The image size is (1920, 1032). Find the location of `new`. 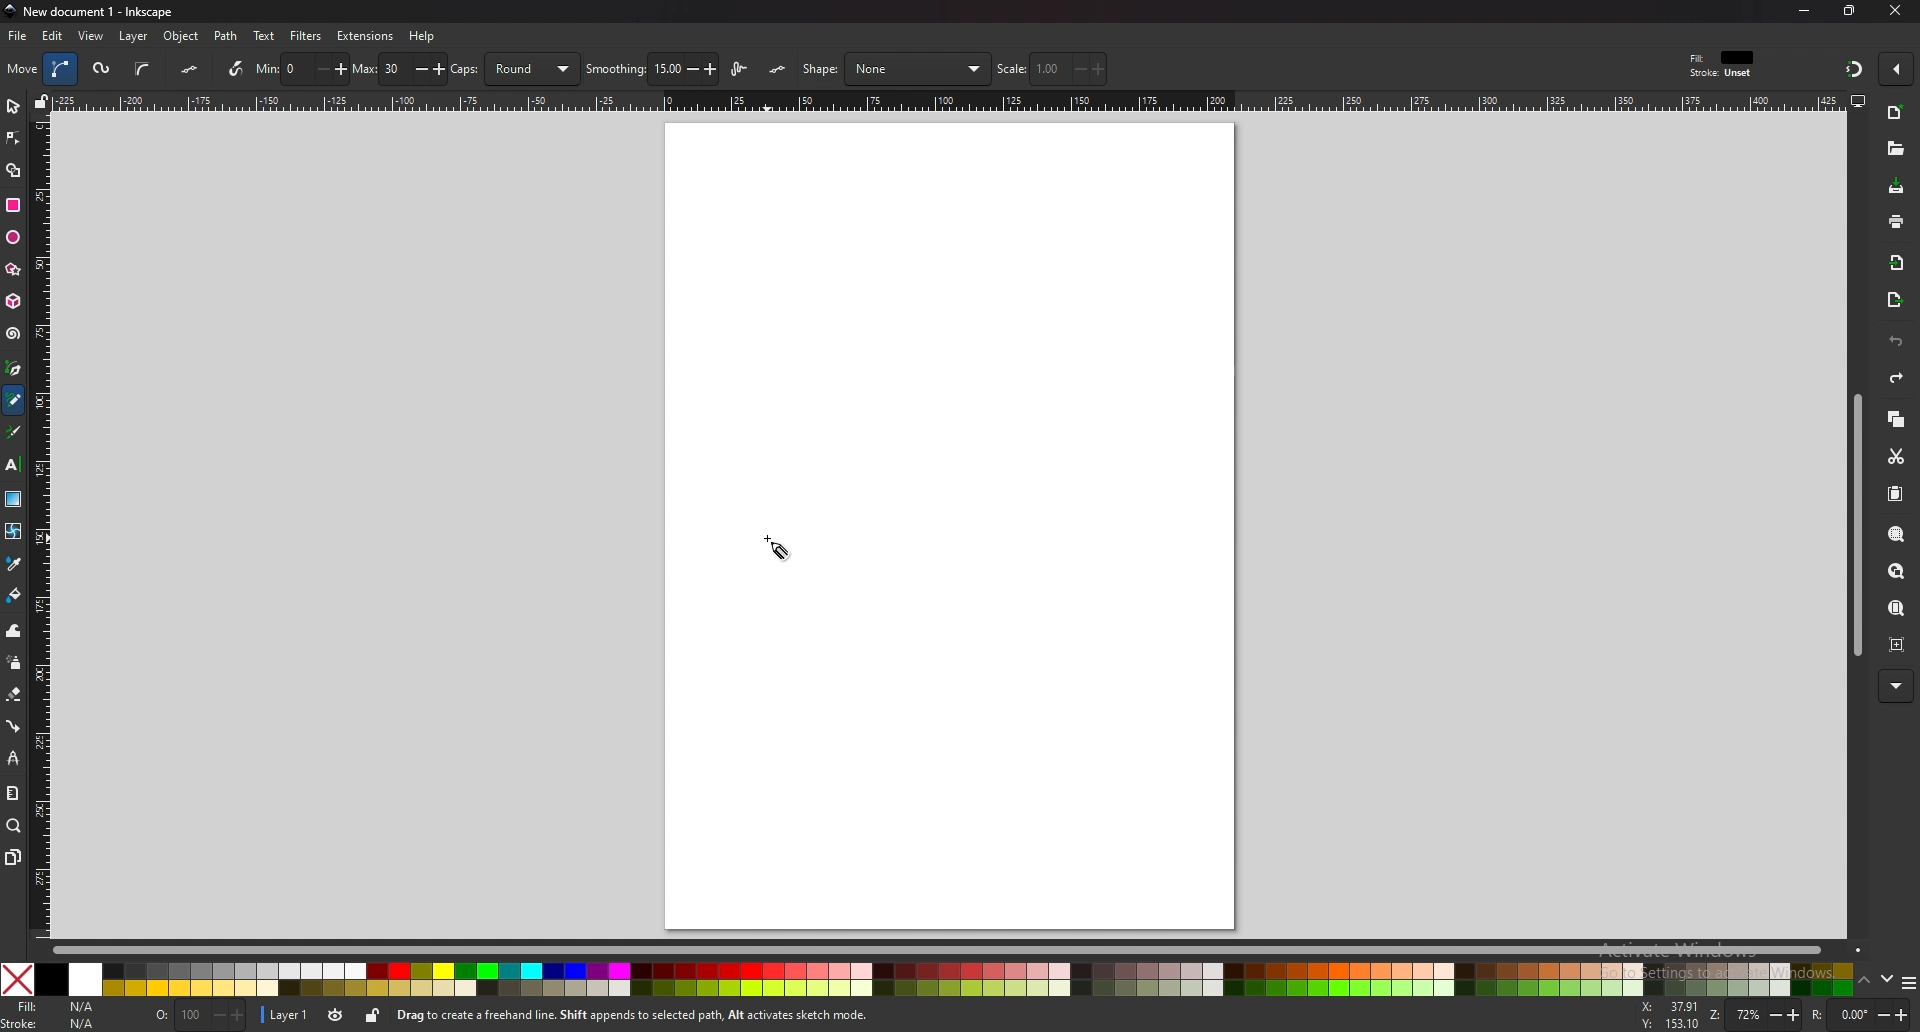

new is located at coordinates (1896, 115).